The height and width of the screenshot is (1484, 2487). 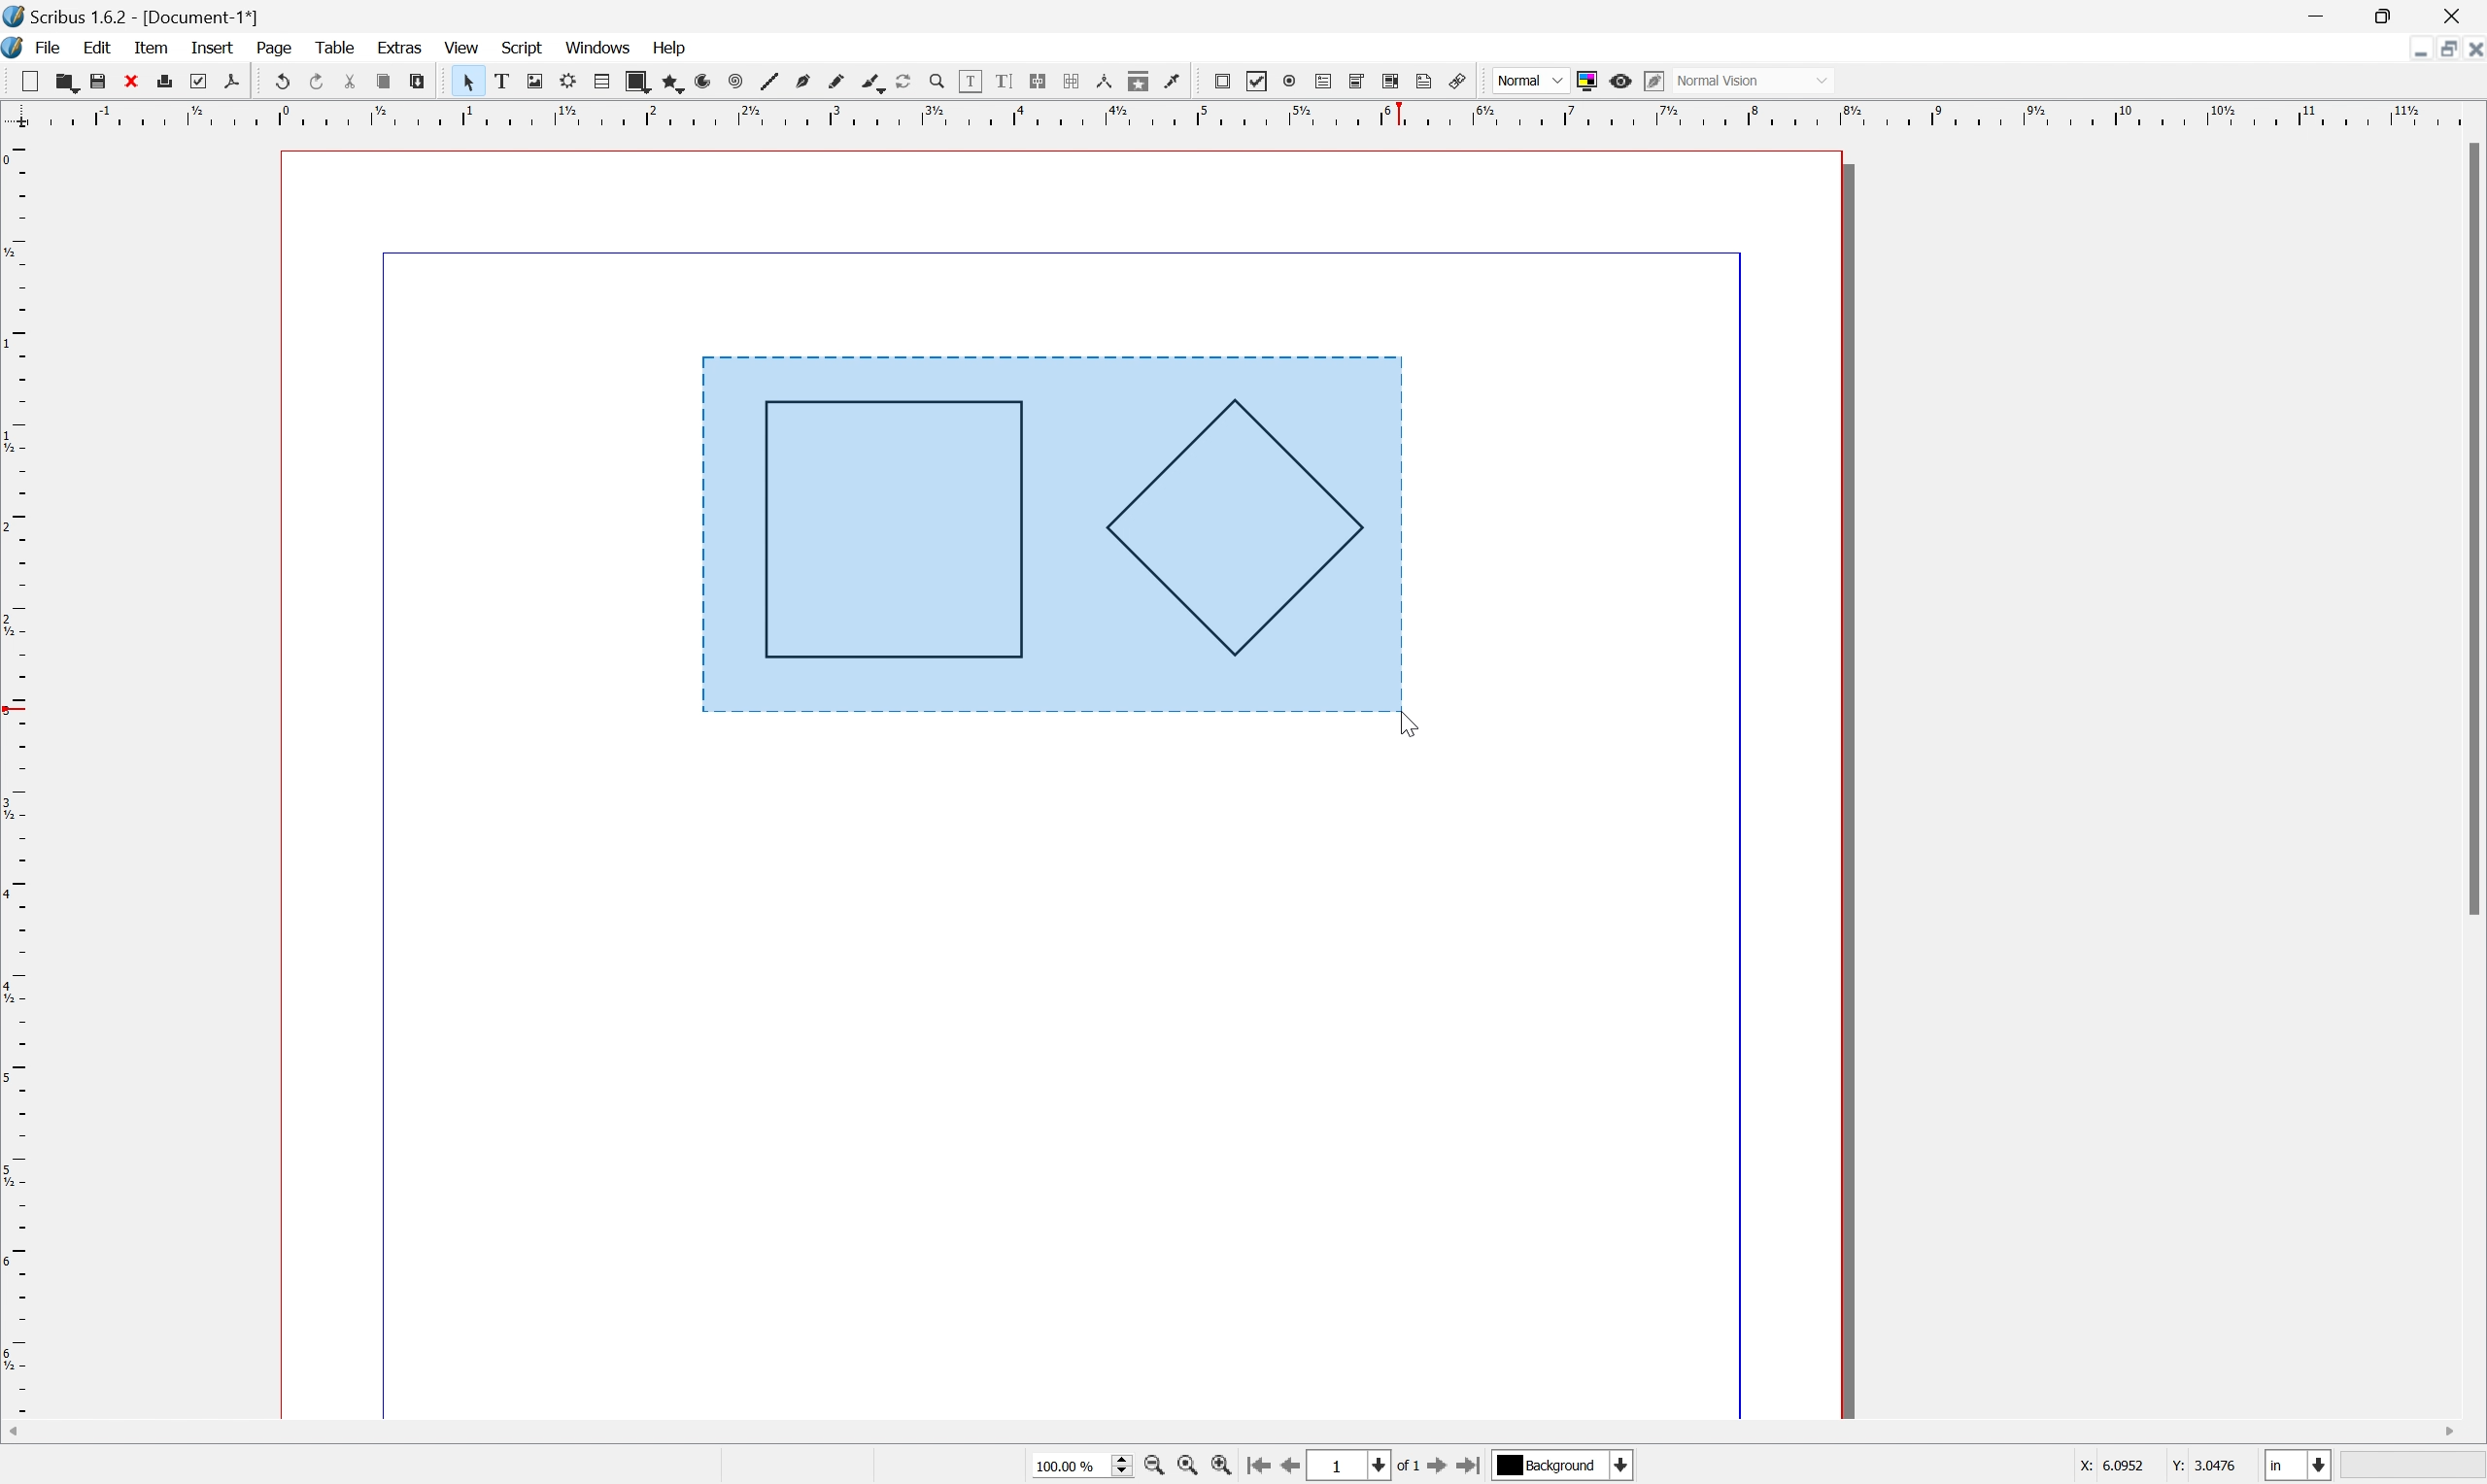 What do you see at coordinates (1037, 81) in the screenshot?
I see `link text frames` at bounding box center [1037, 81].